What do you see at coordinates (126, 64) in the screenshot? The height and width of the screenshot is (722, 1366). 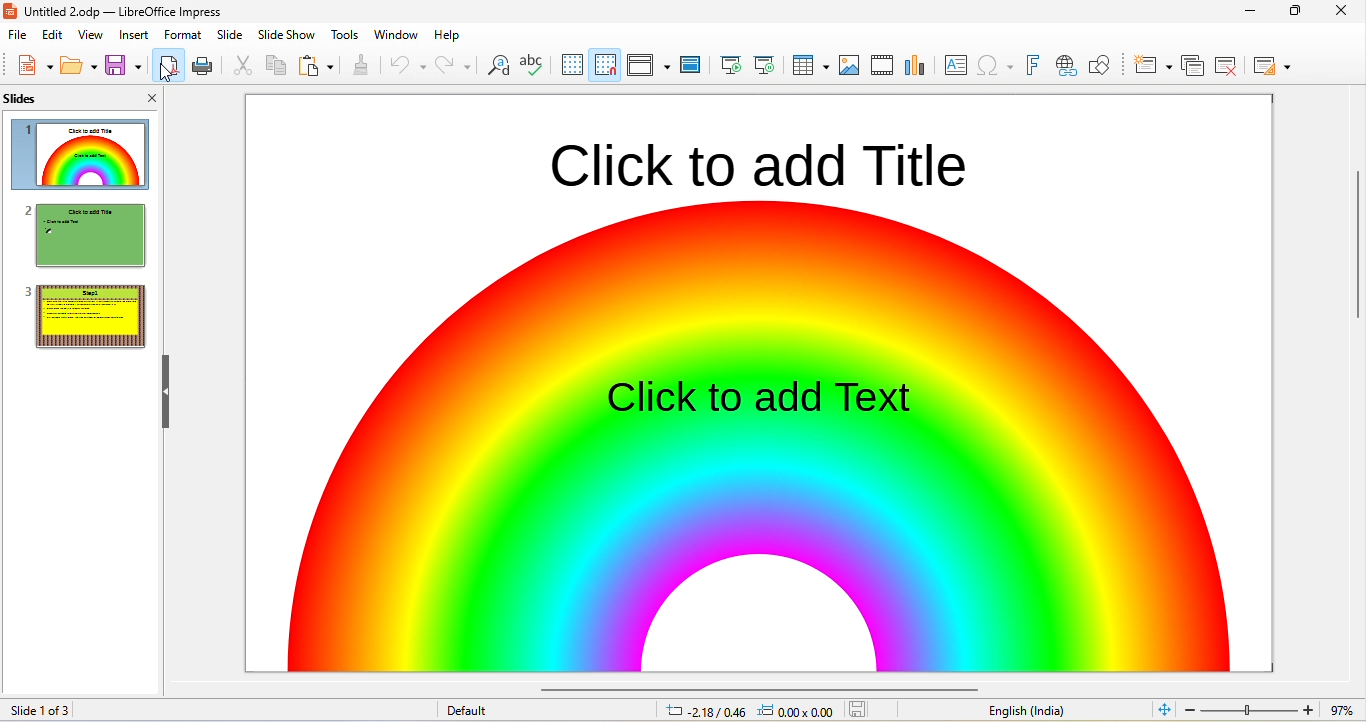 I see `save` at bounding box center [126, 64].